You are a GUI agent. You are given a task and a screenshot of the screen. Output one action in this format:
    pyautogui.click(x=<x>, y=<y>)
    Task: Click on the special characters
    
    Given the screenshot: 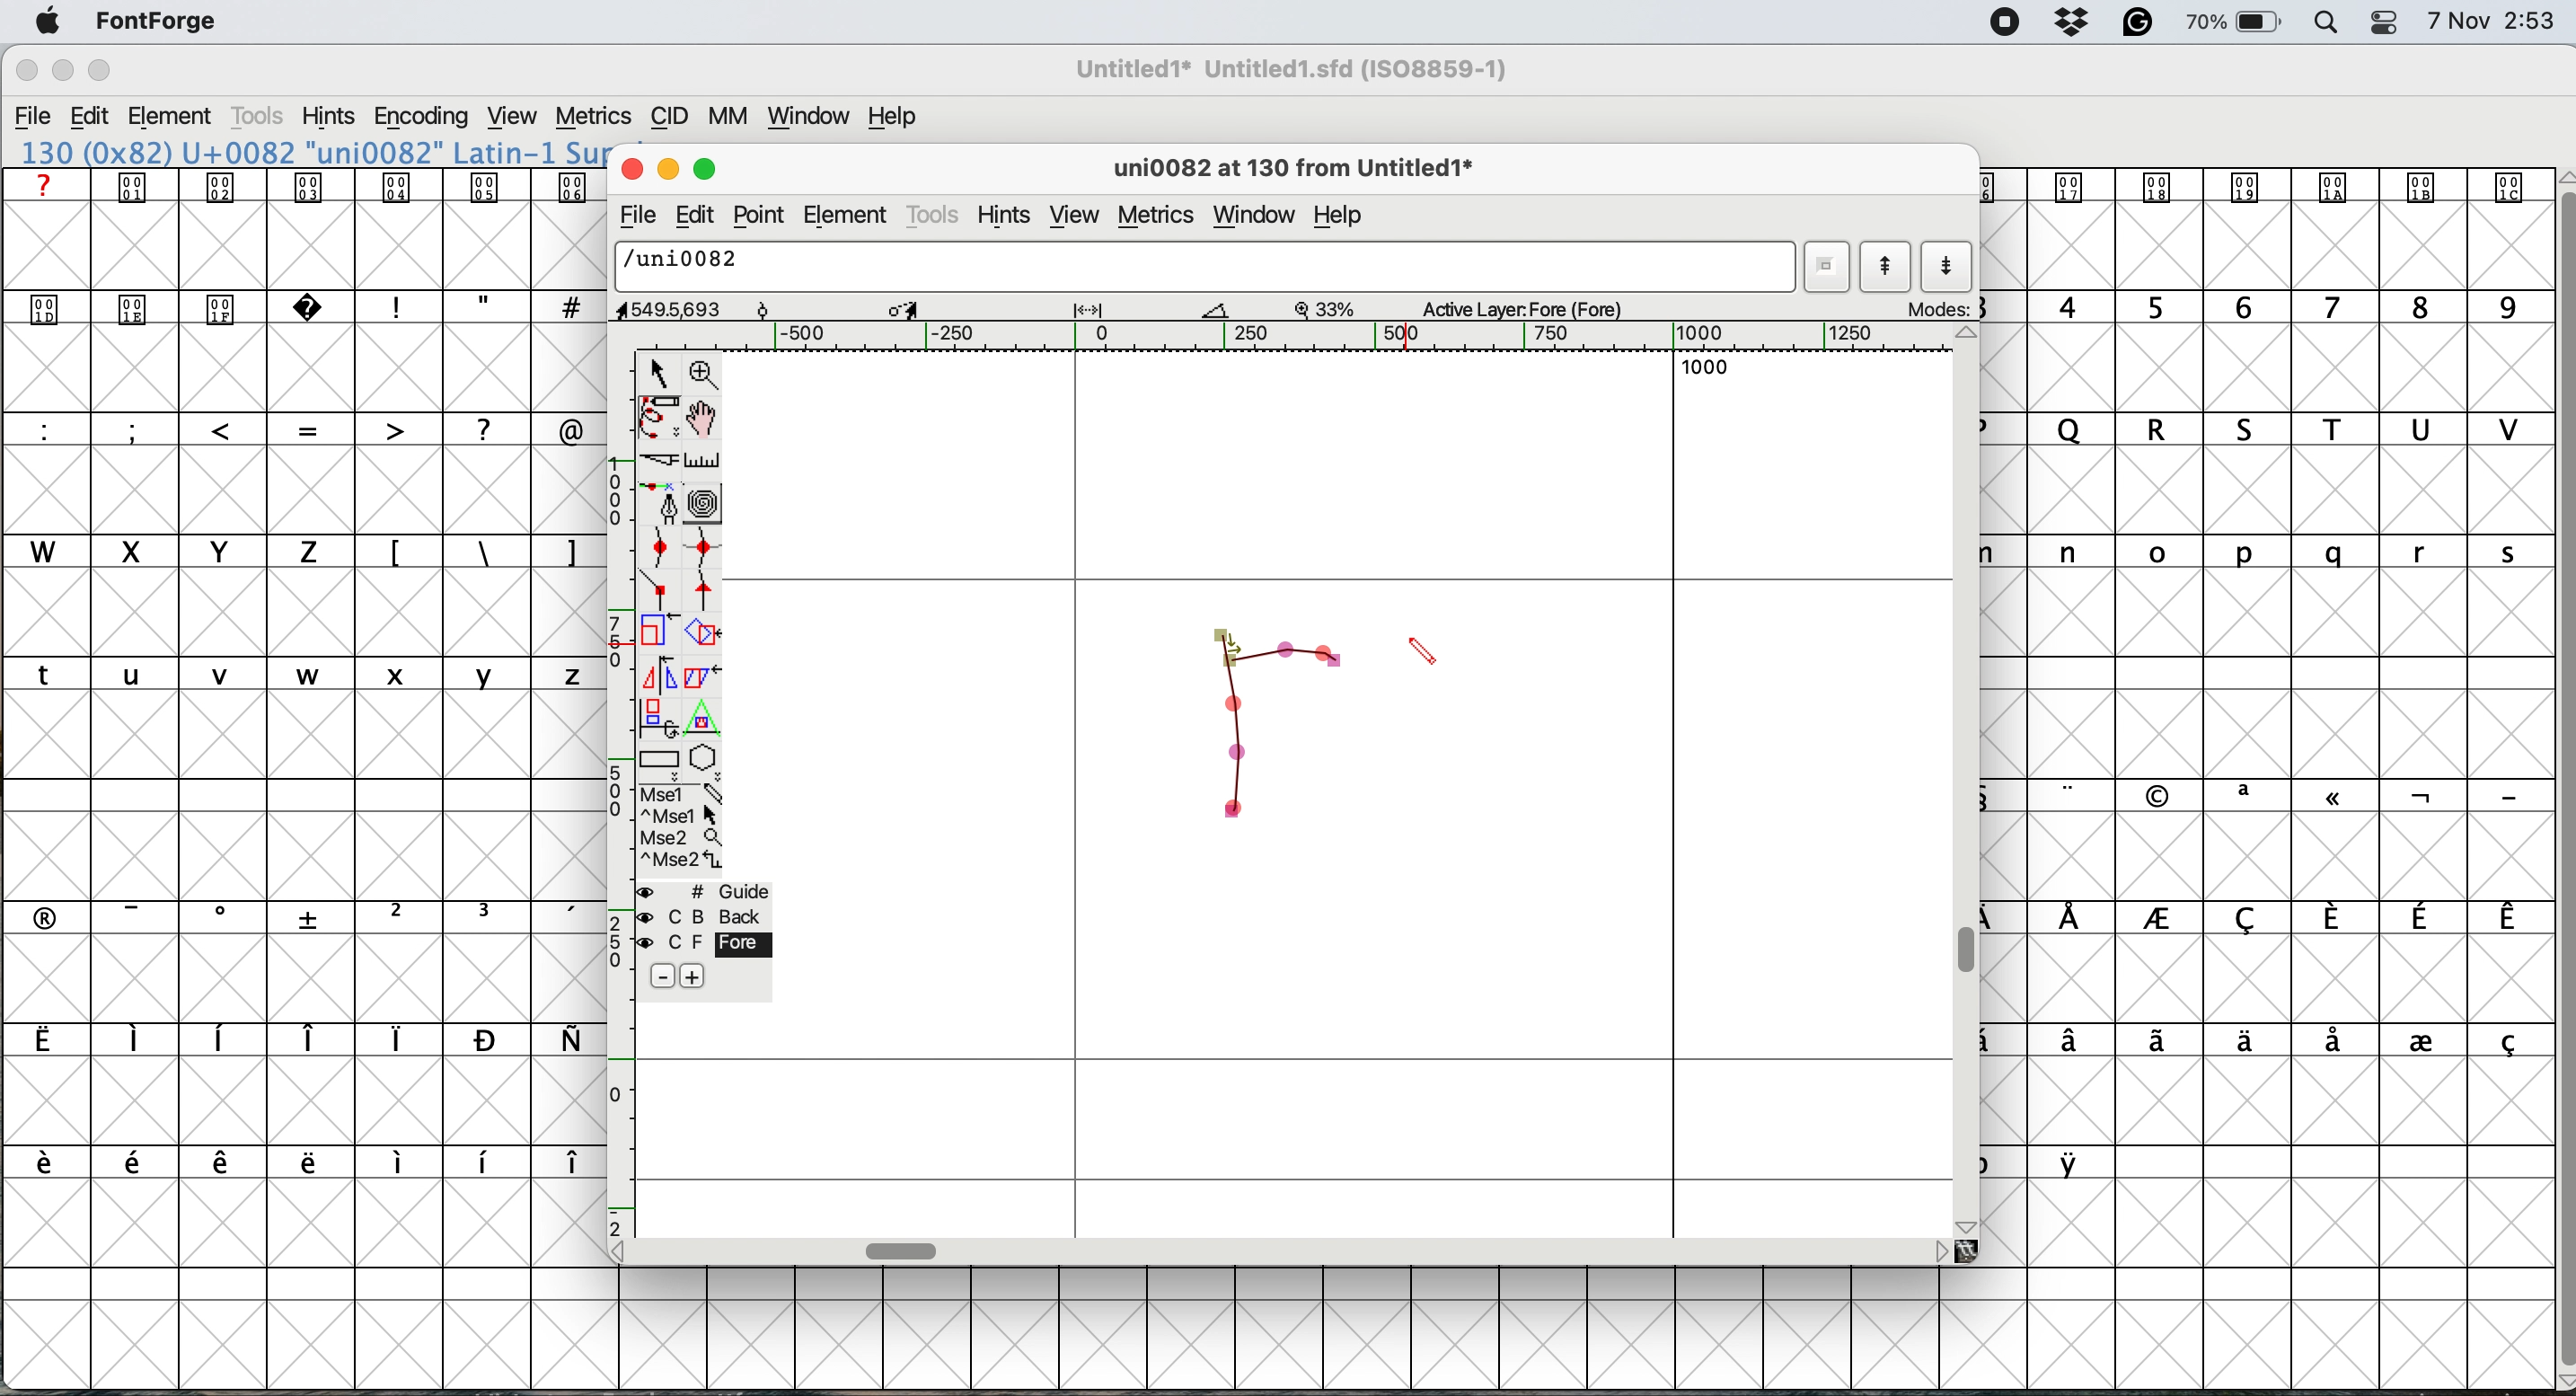 What is the action you would take?
    pyautogui.click(x=291, y=428)
    